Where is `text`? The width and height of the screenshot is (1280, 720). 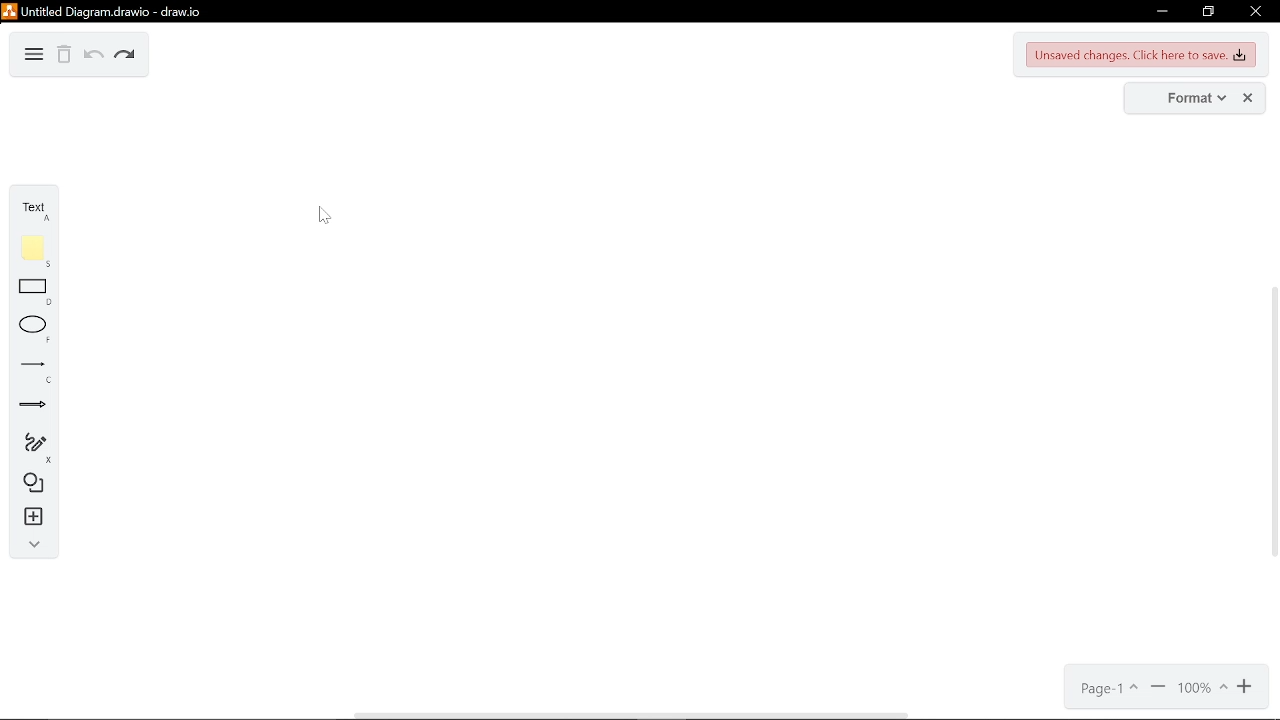
text is located at coordinates (34, 208).